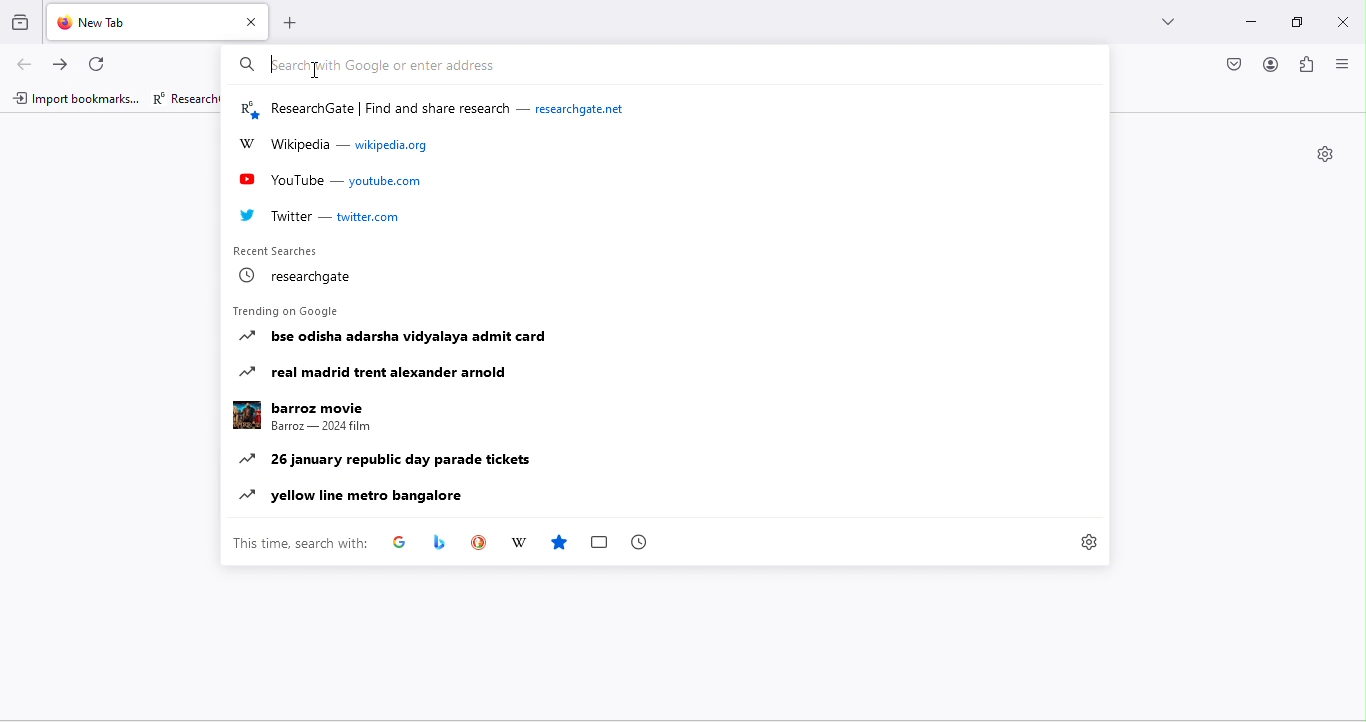 This screenshot has width=1366, height=722. I want to click on trending on google, so click(285, 311).